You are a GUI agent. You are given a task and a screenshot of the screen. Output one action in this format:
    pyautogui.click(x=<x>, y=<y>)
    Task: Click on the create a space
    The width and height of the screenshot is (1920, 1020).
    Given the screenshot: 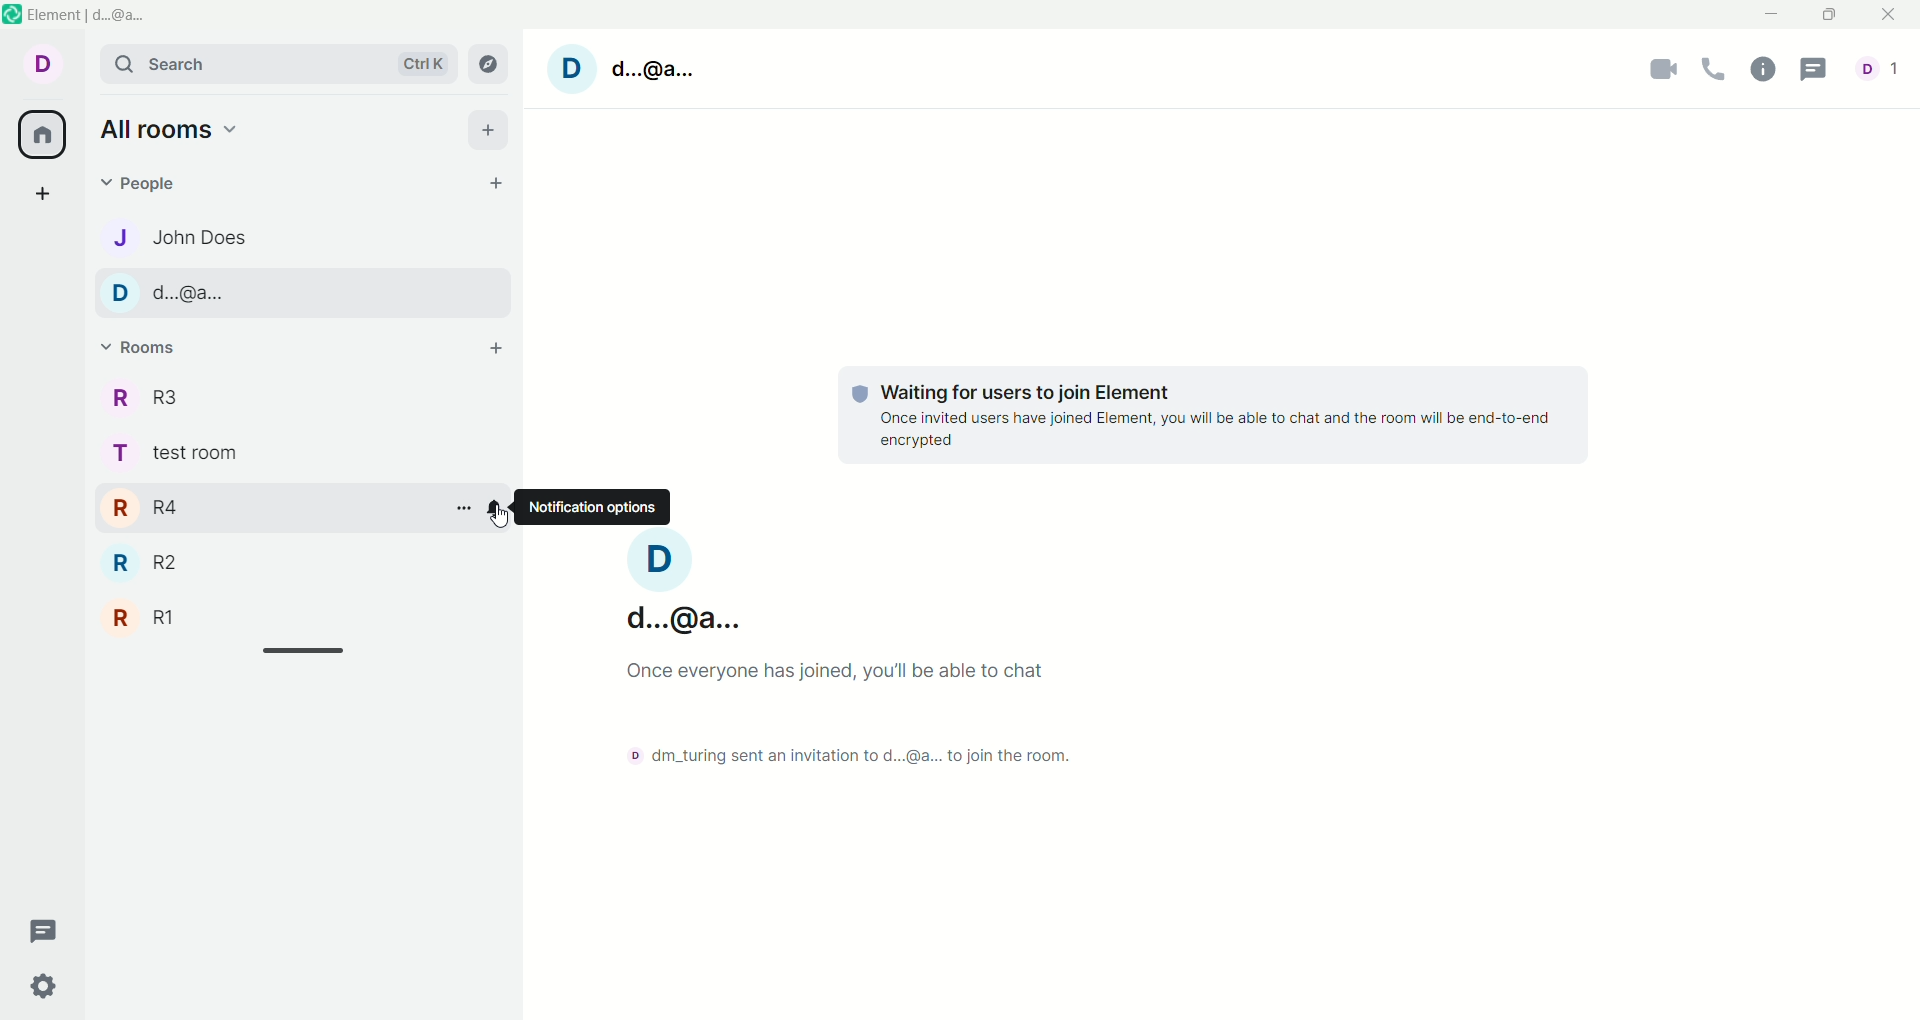 What is the action you would take?
    pyautogui.click(x=44, y=193)
    